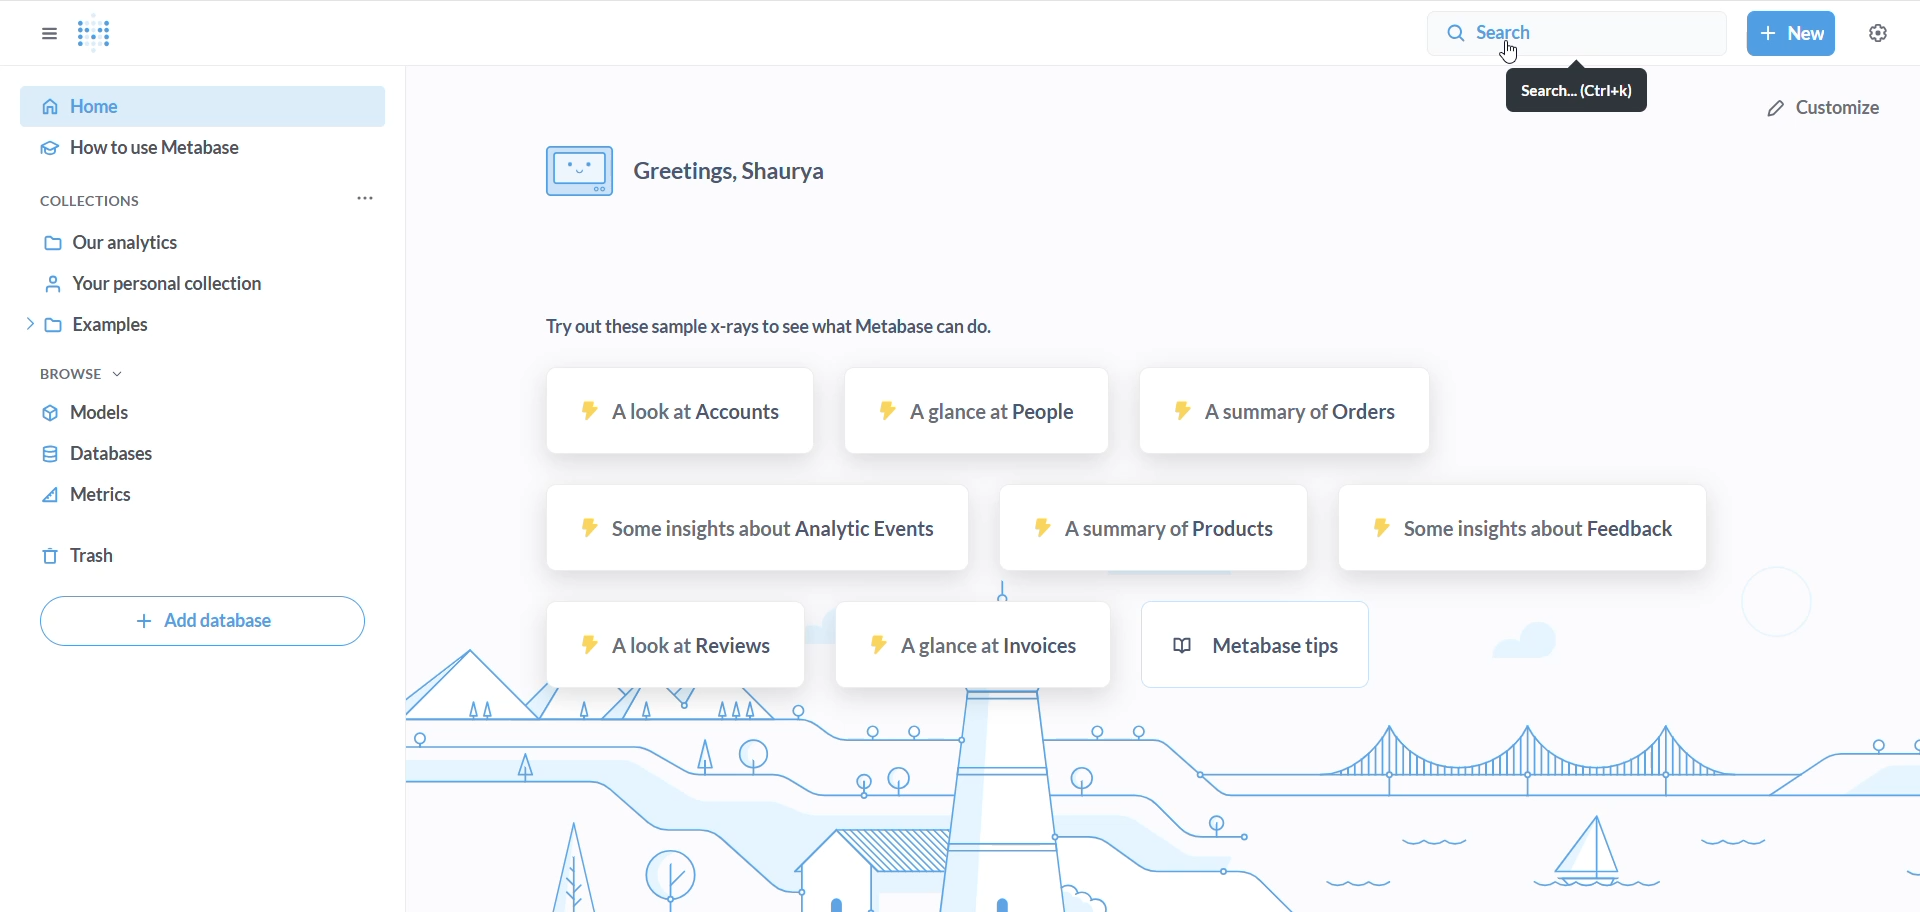  Describe the element at coordinates (169, 327) in the screenshot. I see `examples` at that location.